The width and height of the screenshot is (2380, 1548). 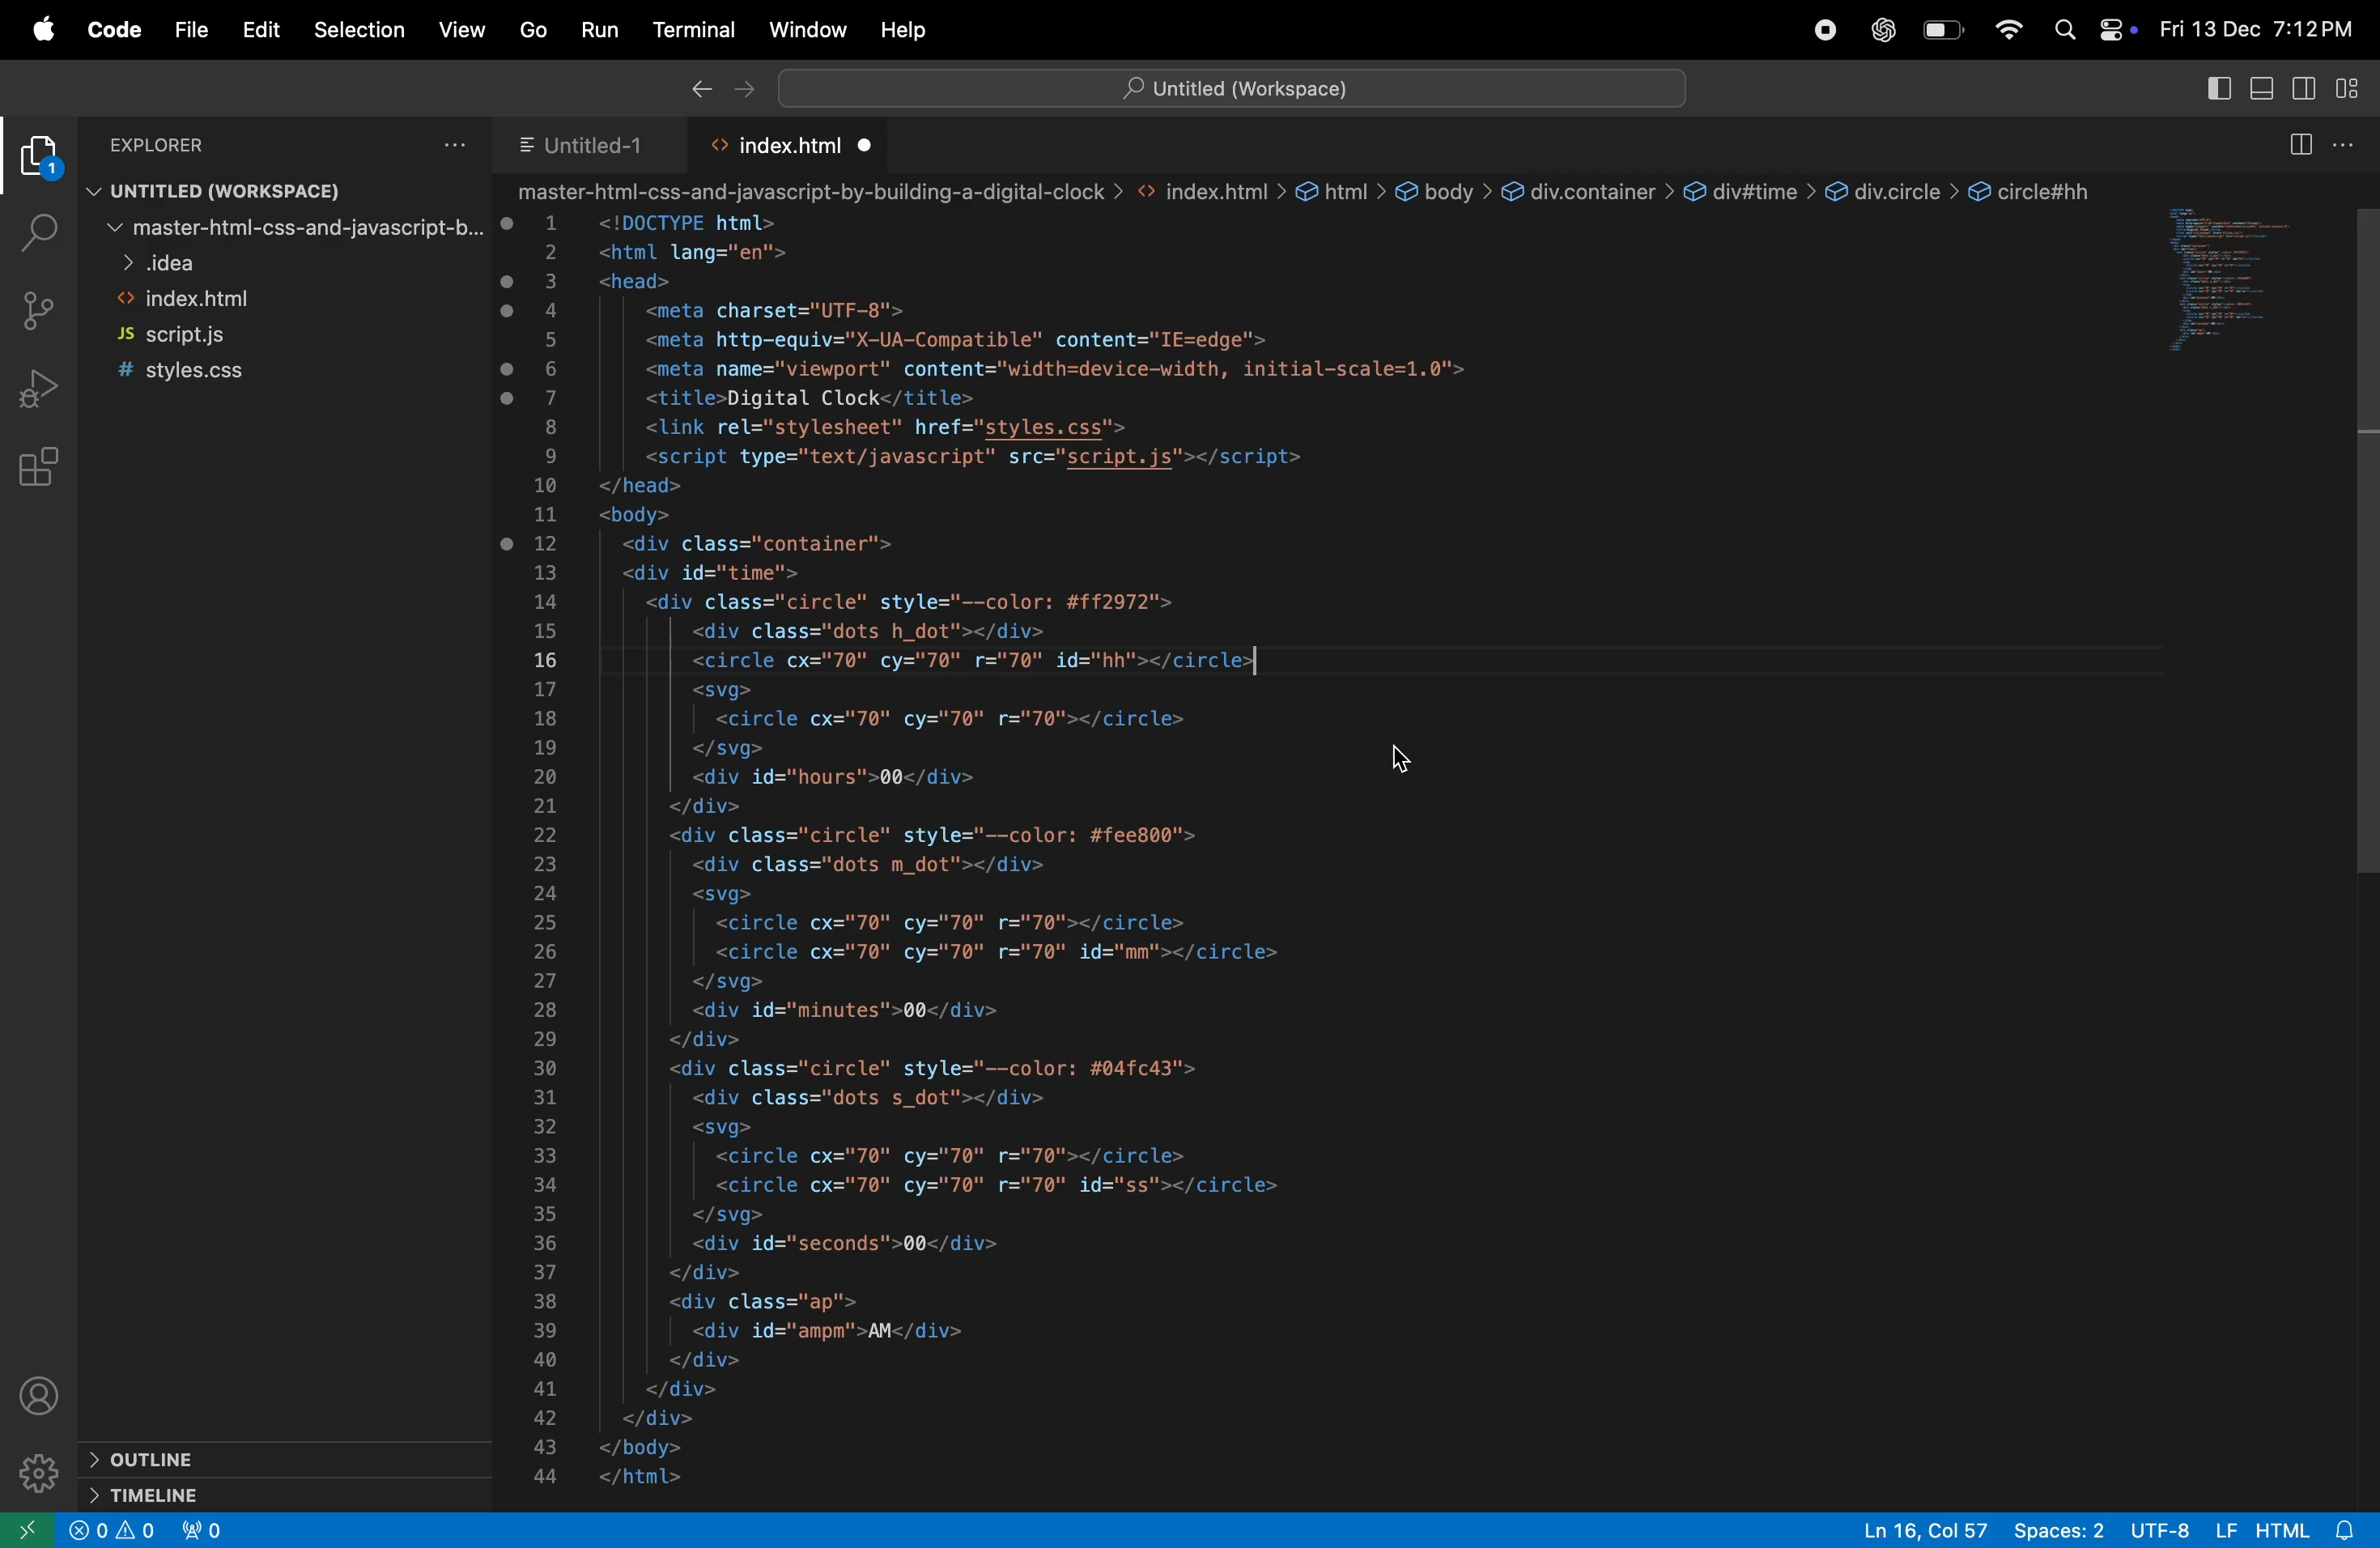 I want to click on split editor, so click(x=2297, y=143).